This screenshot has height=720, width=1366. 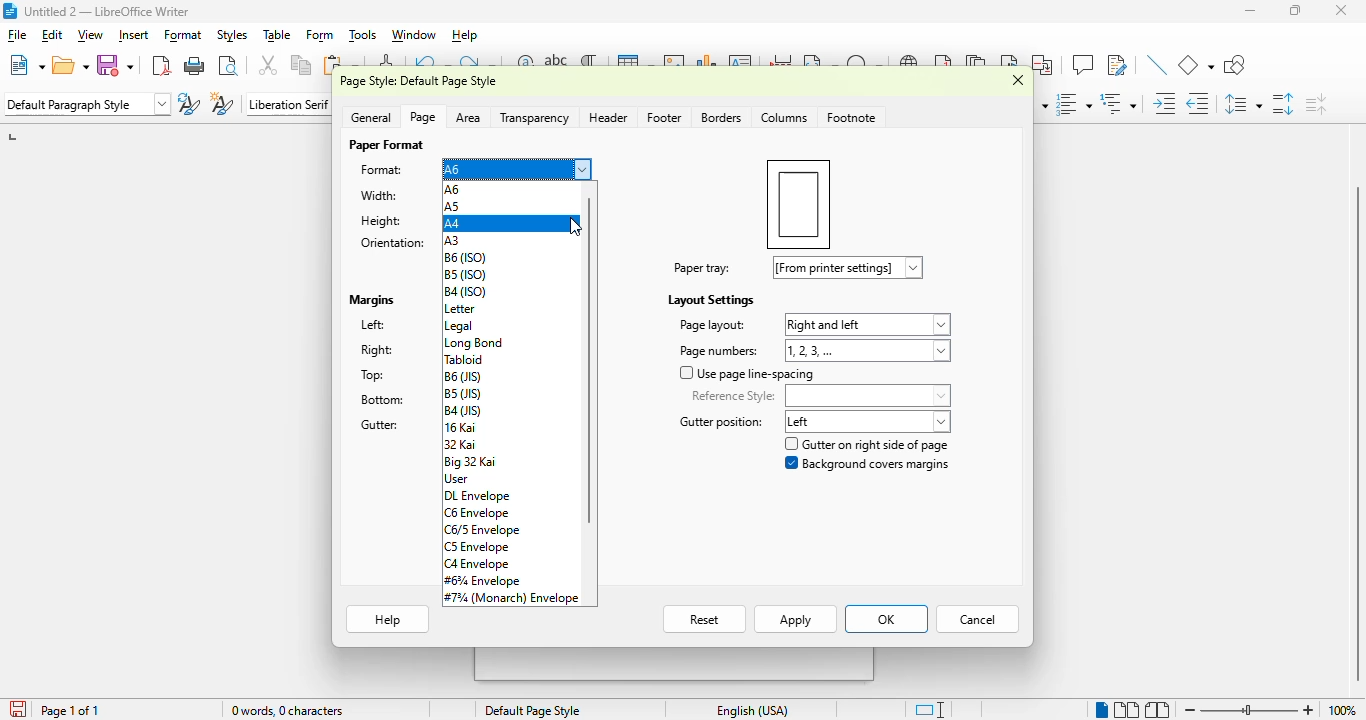 I want to click on open, so click(x=70, y=65).